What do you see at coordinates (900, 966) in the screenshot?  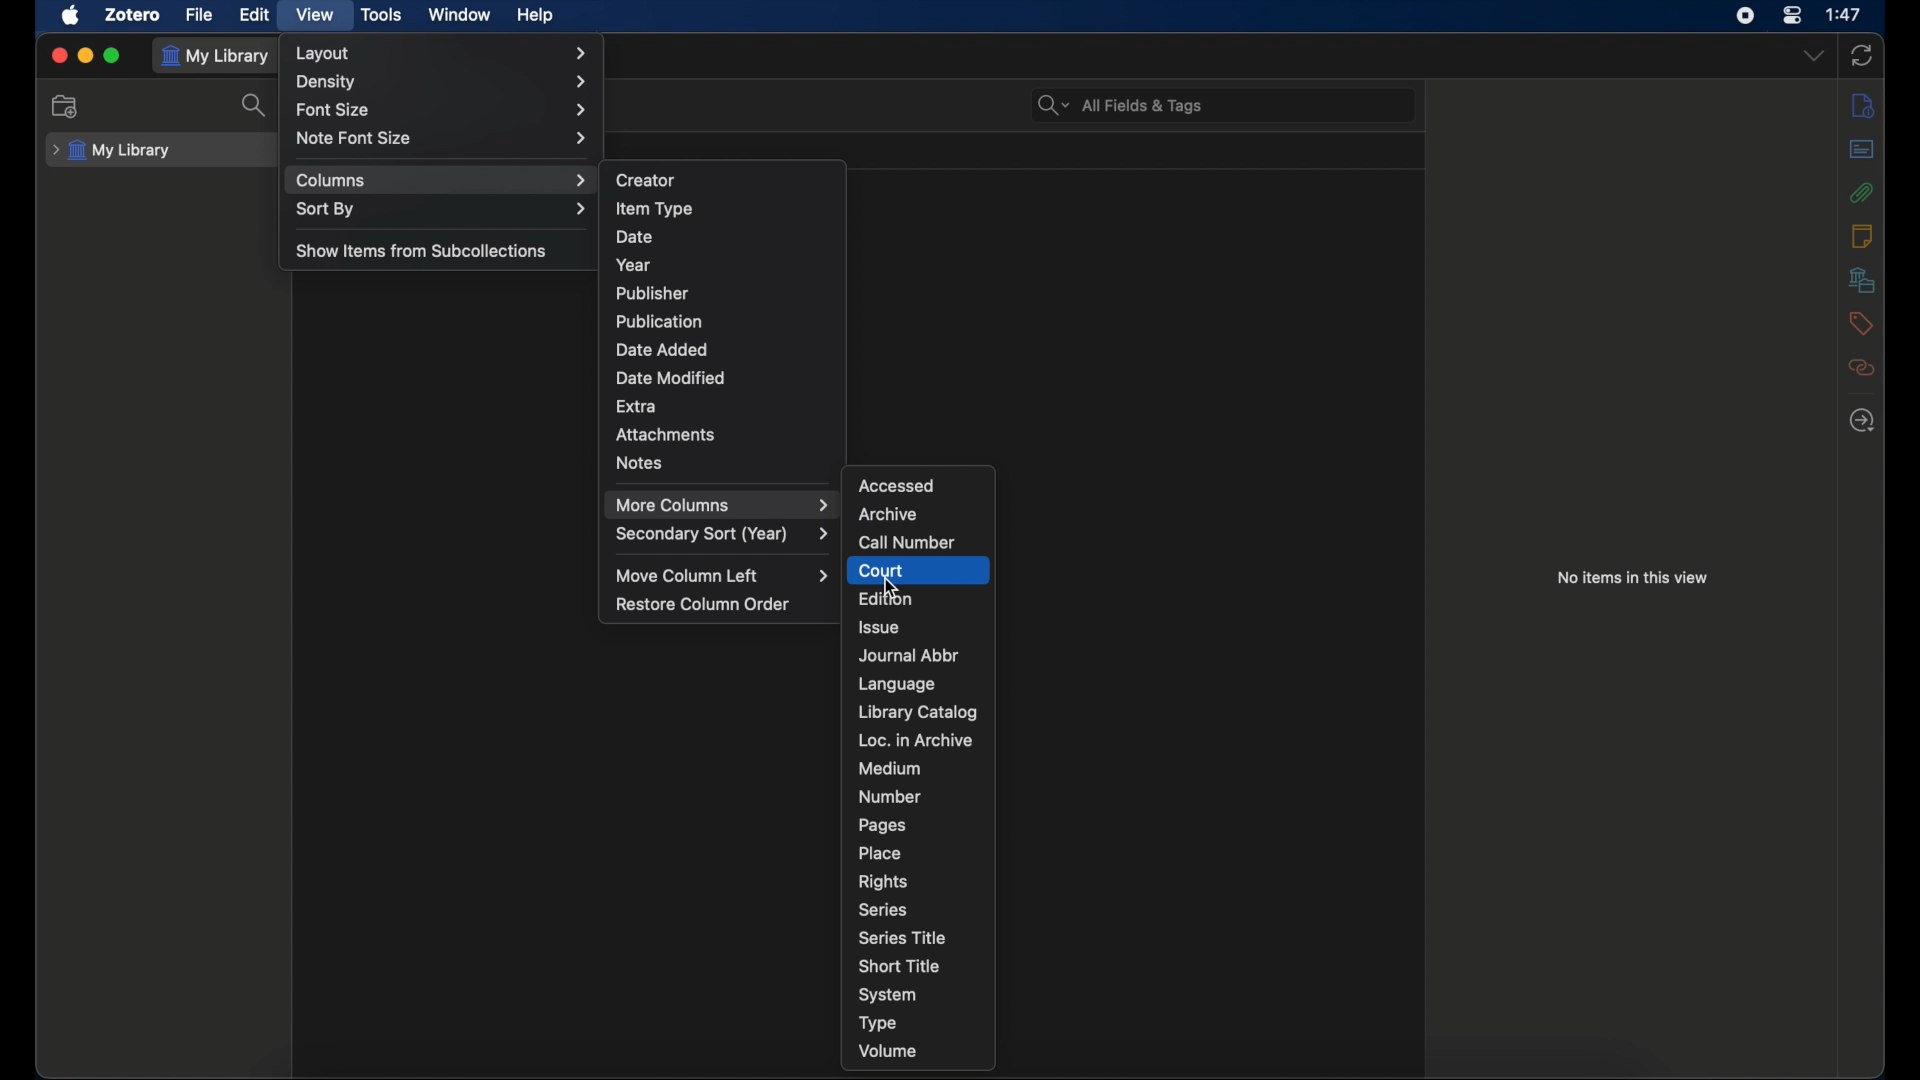 I see `short title` at bounding box center [900, 966].